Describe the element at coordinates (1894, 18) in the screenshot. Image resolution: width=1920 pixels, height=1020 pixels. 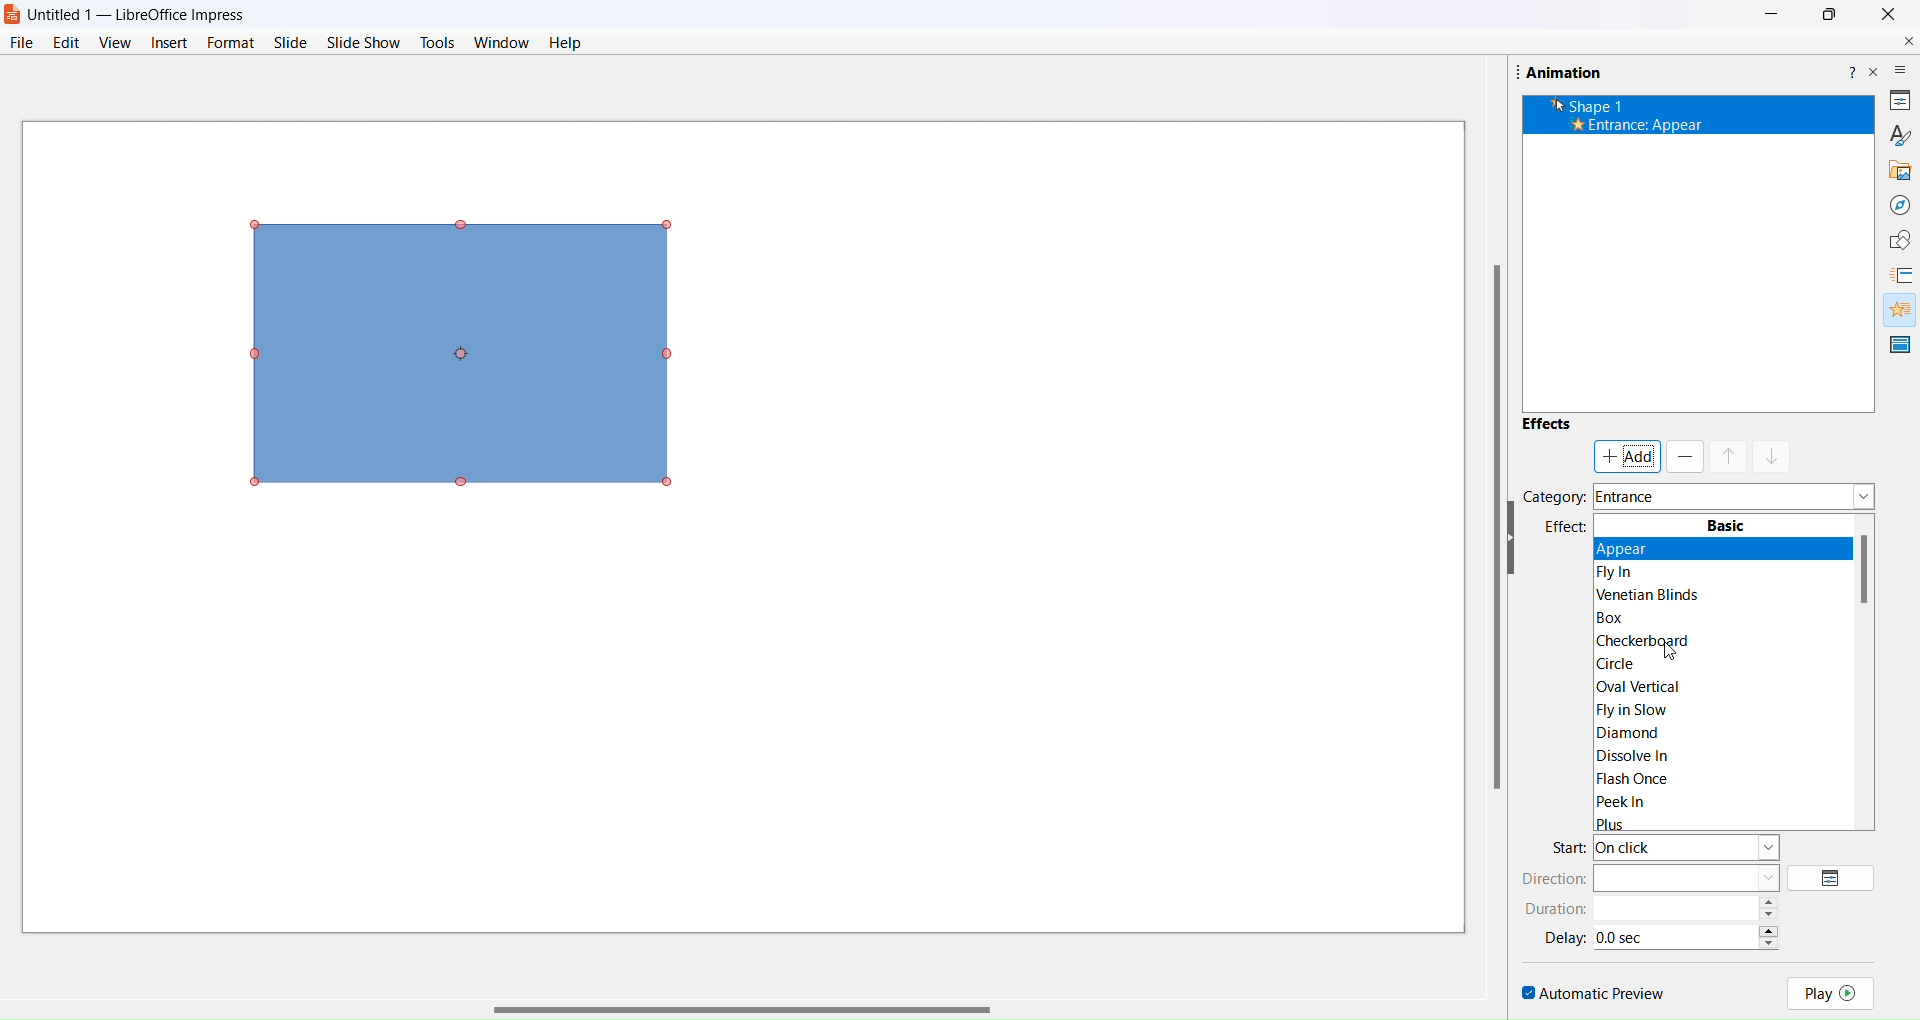
I see `Close` at that location.